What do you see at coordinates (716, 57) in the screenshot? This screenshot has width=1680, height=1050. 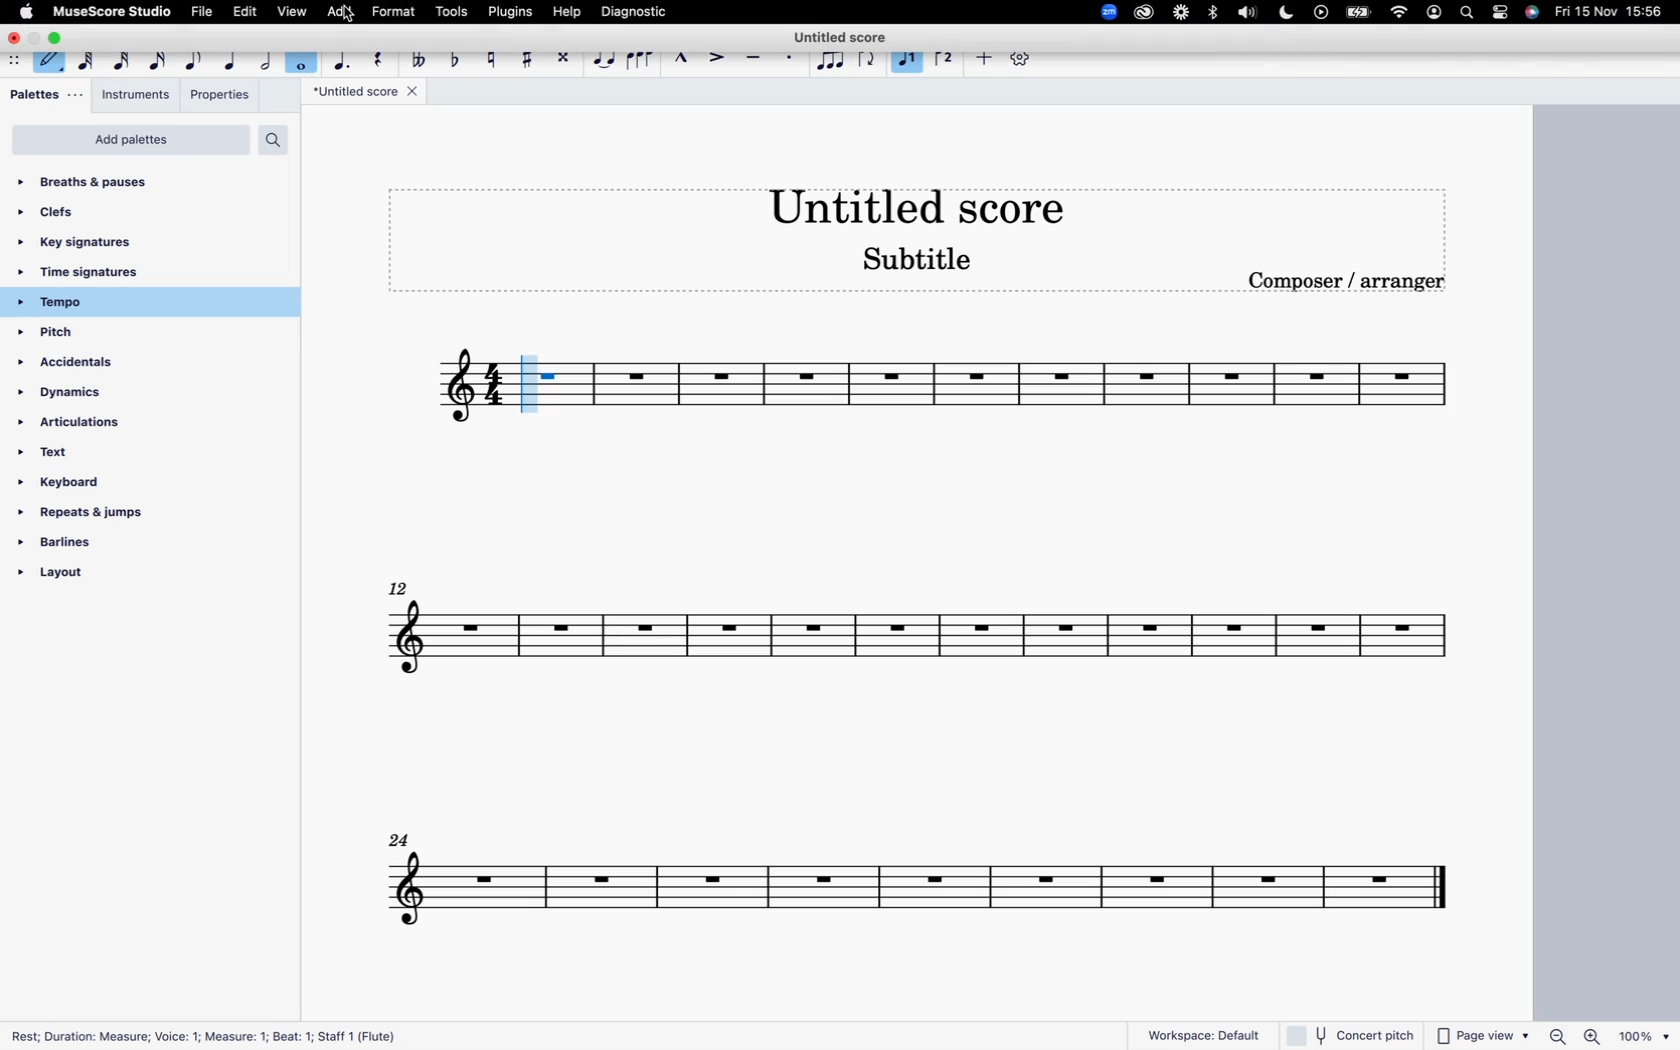 I see `accent` at bounding box center [716, 57].